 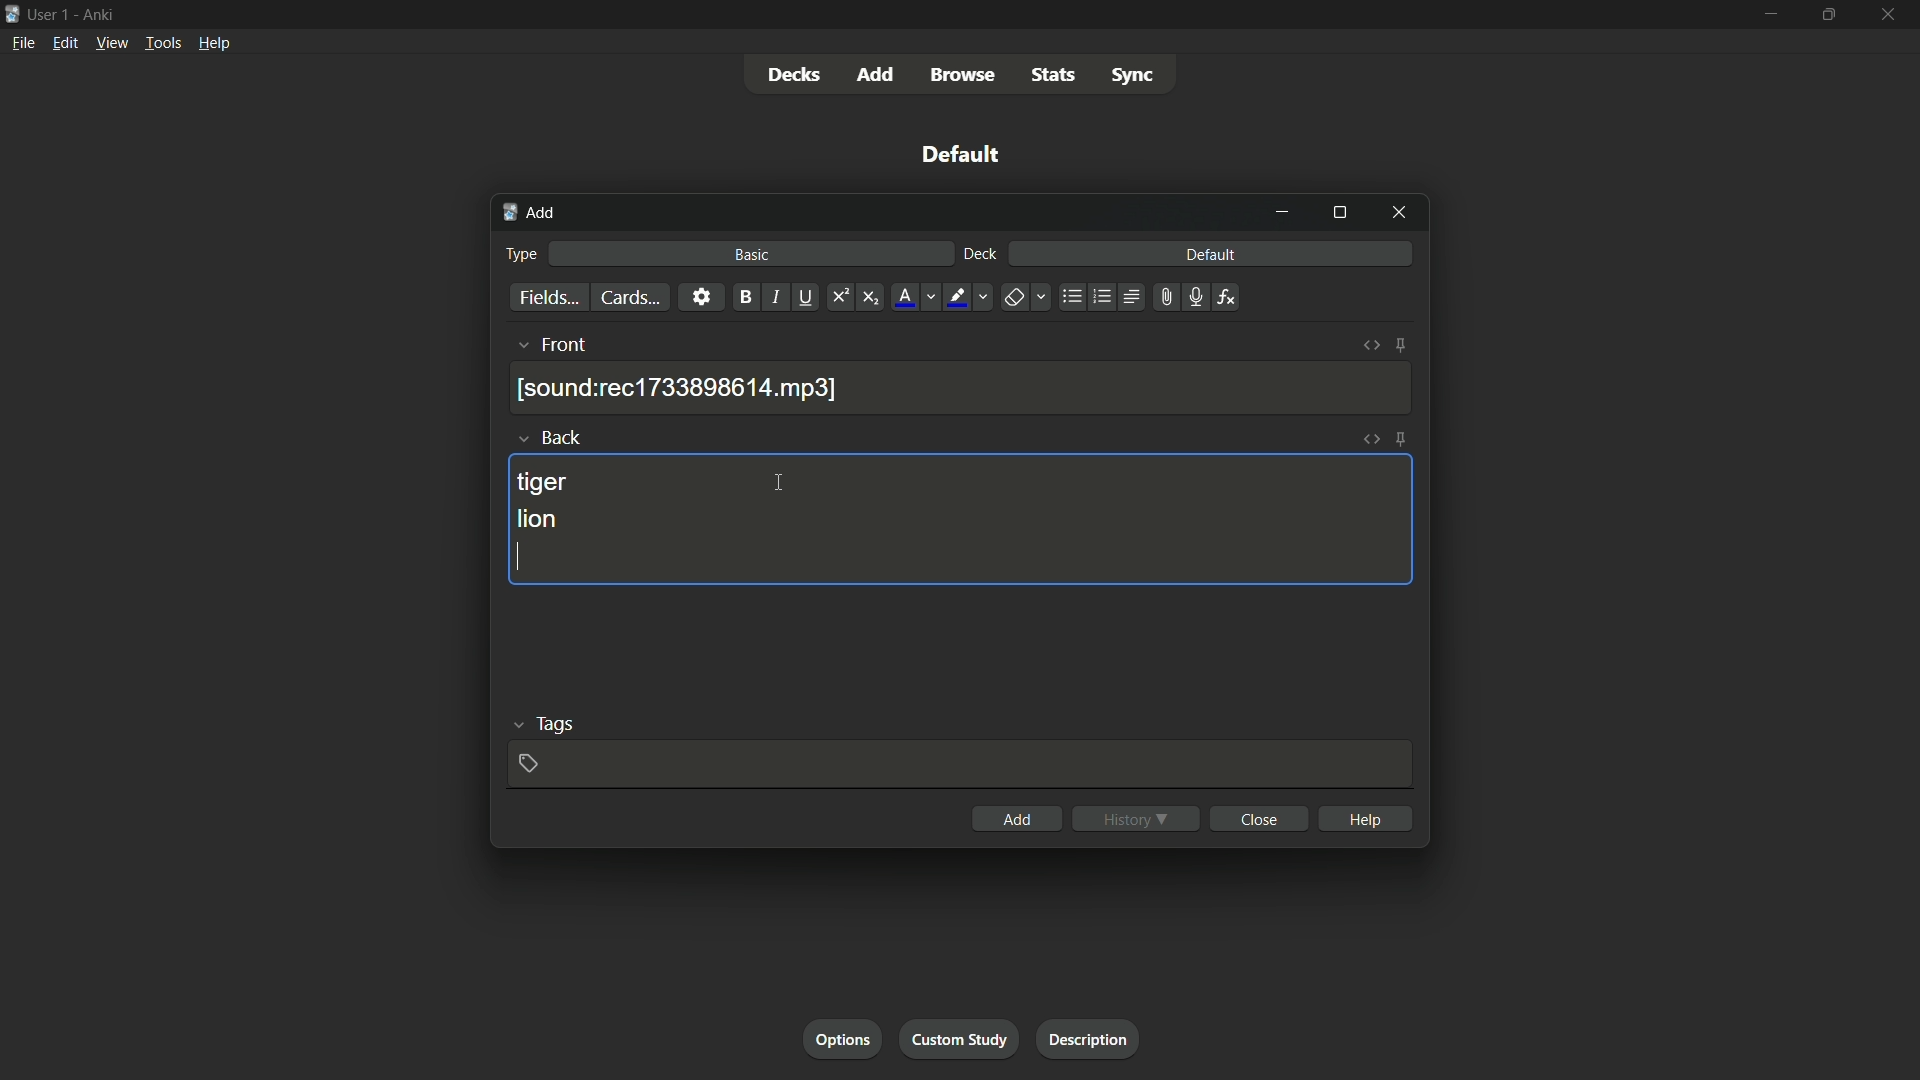 What do you see at coordinates (1365, 817) in the screenshot?
I see `help` at bounding box center [1365, 817].